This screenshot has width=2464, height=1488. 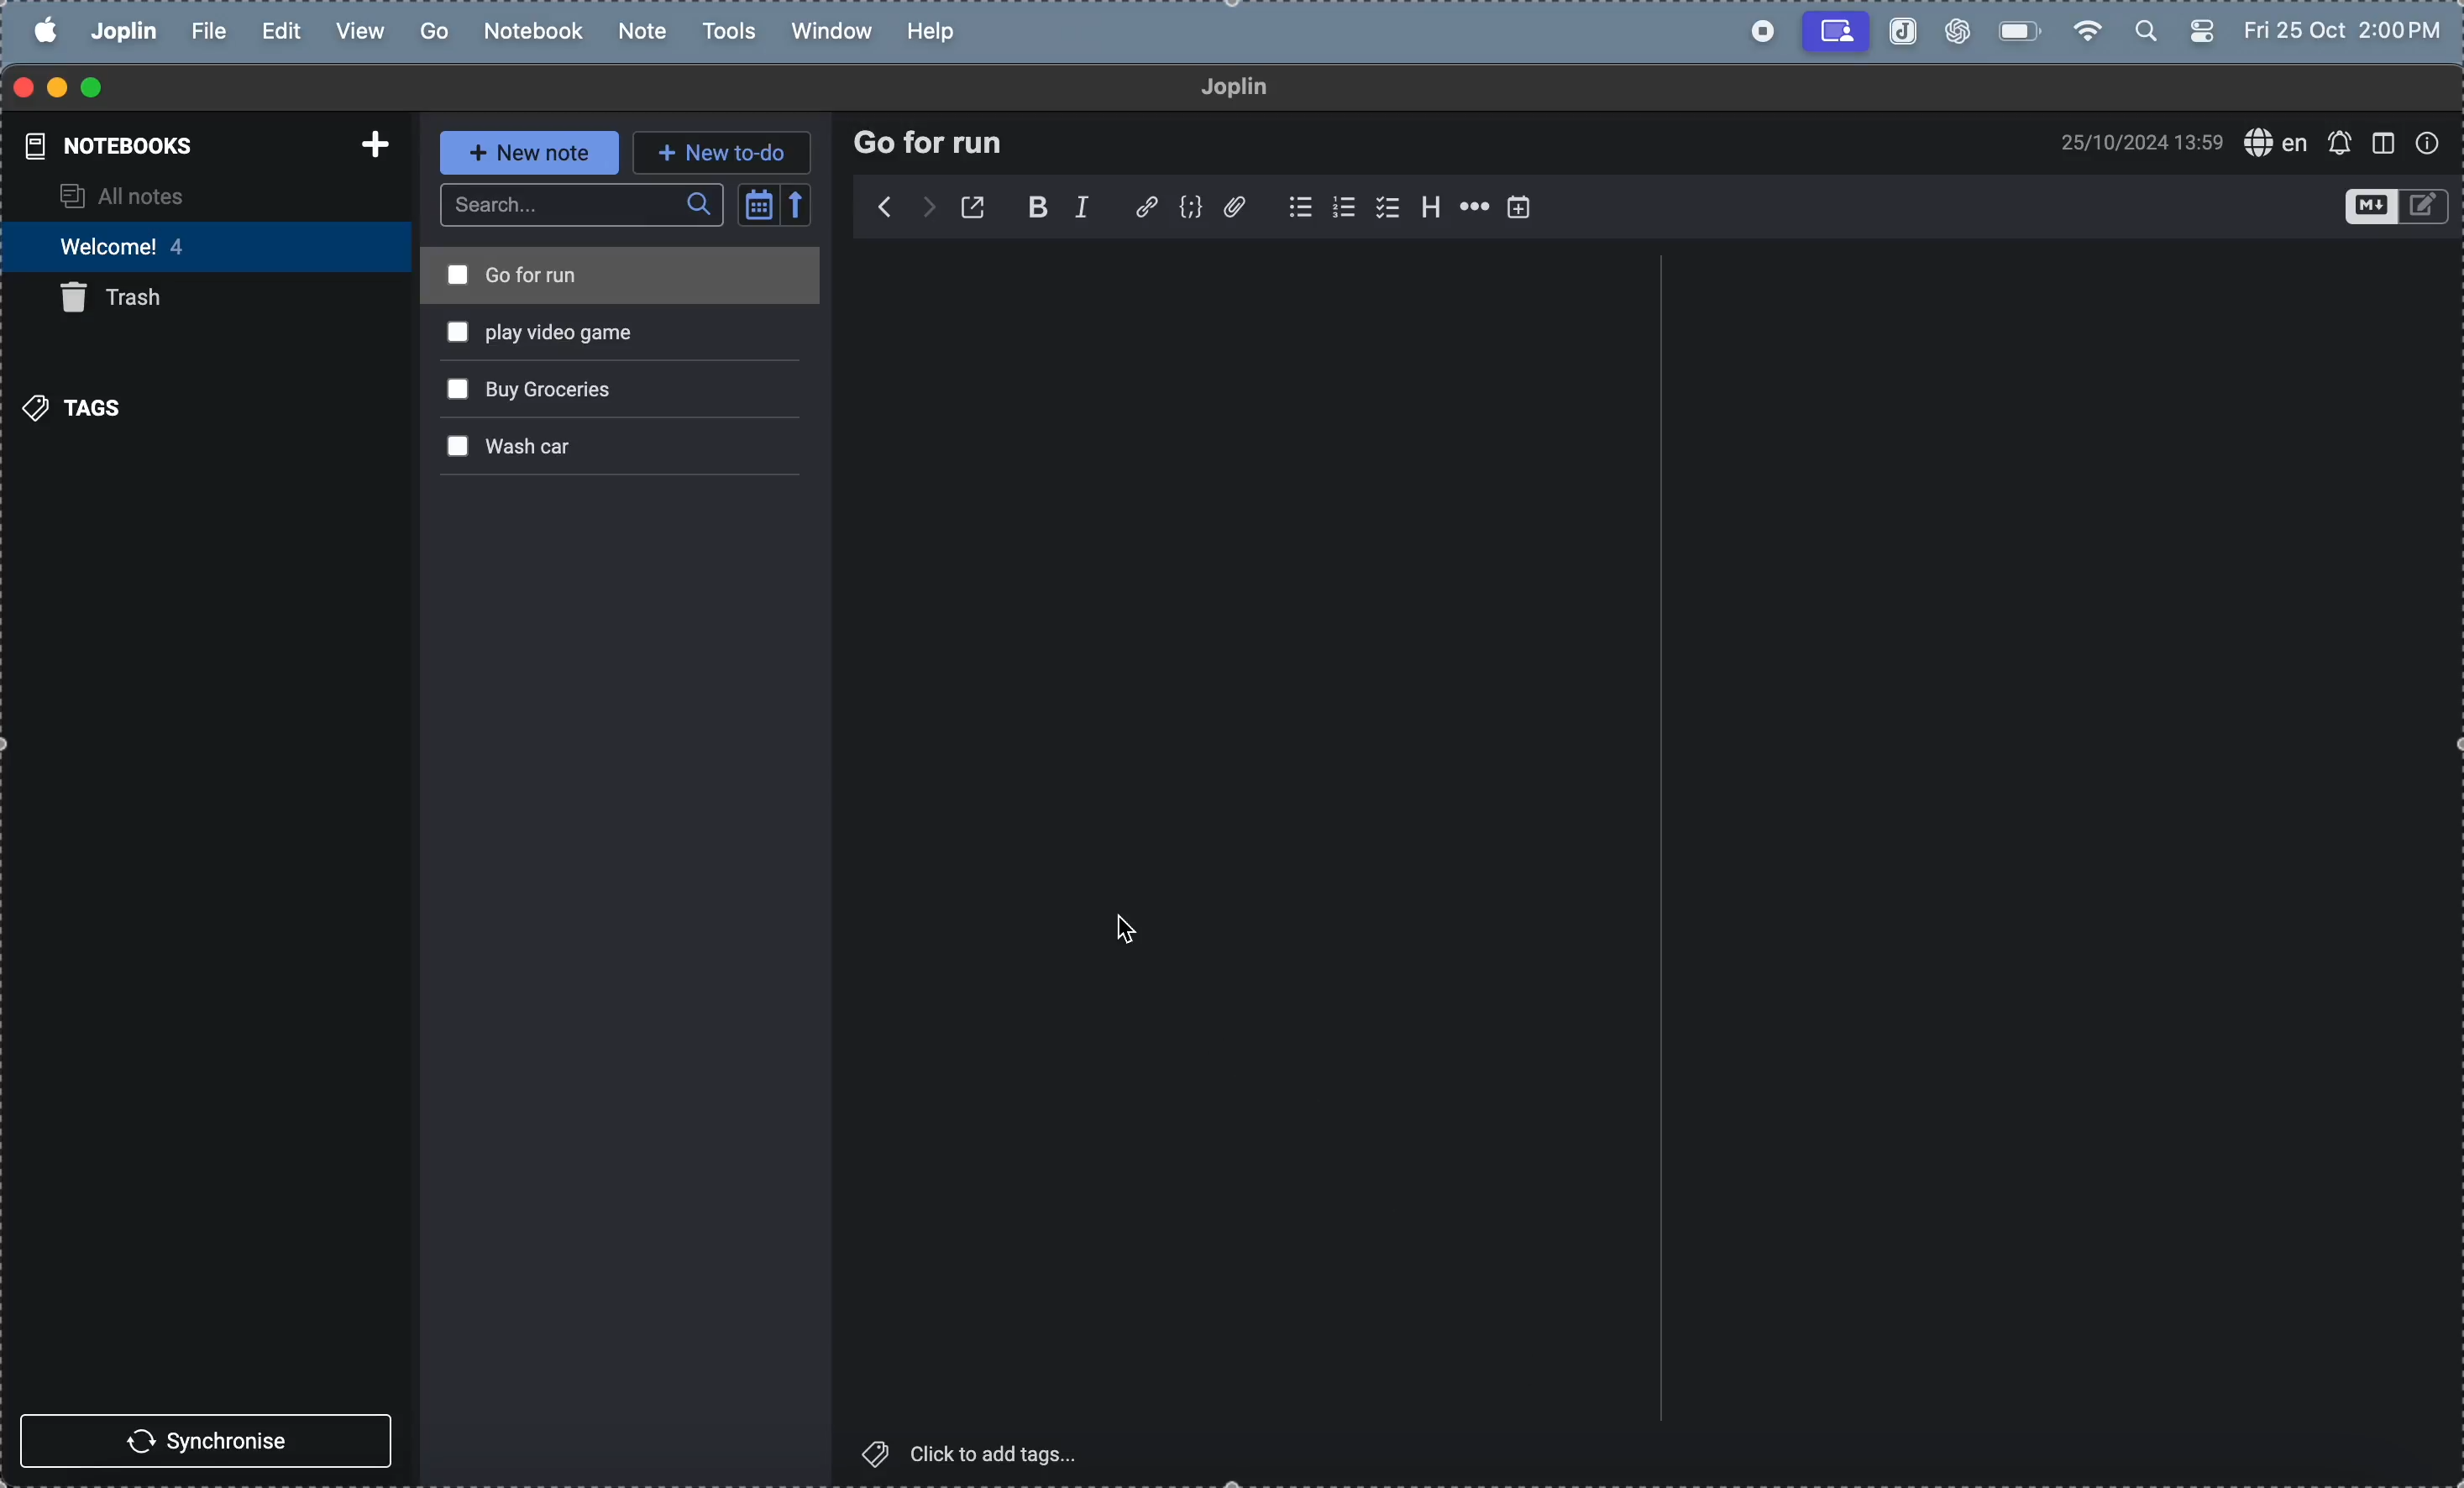 I want to click on toggle external editing, so click(x=981, y=207).